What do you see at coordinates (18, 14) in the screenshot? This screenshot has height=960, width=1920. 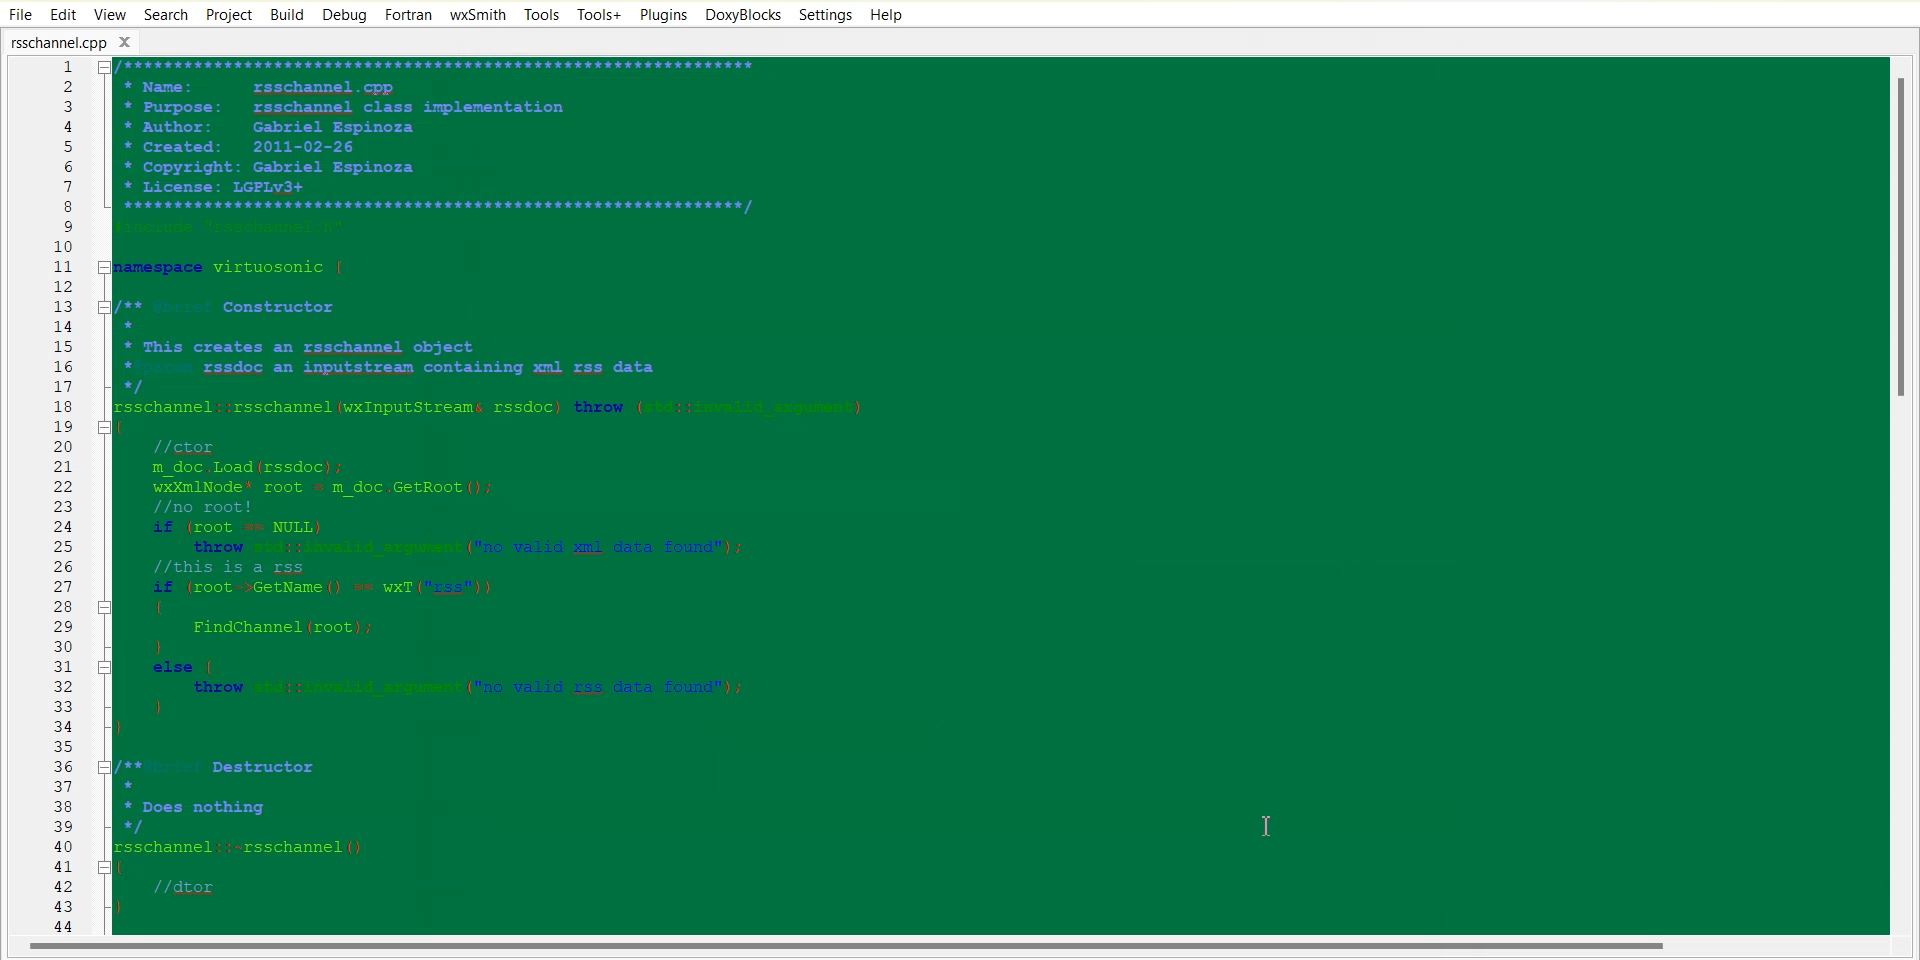 I see `File` at bounding box center [18, 14].